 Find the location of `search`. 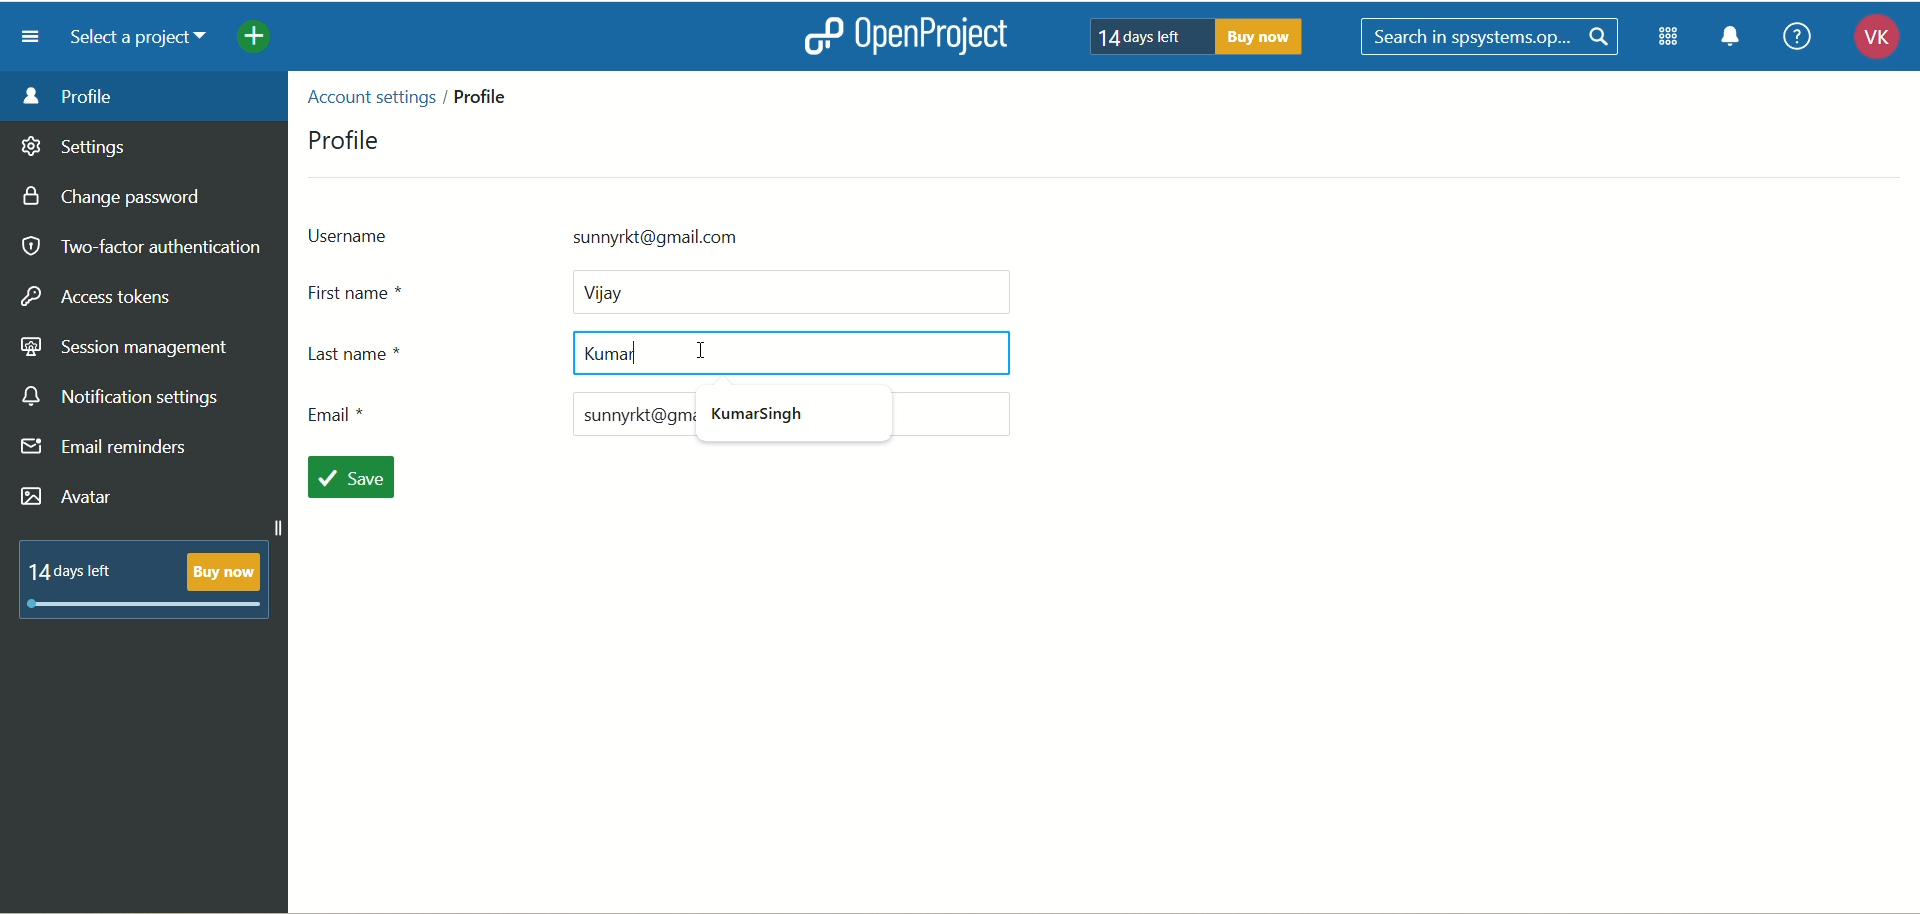

search is located at coordinates (1491, 37).